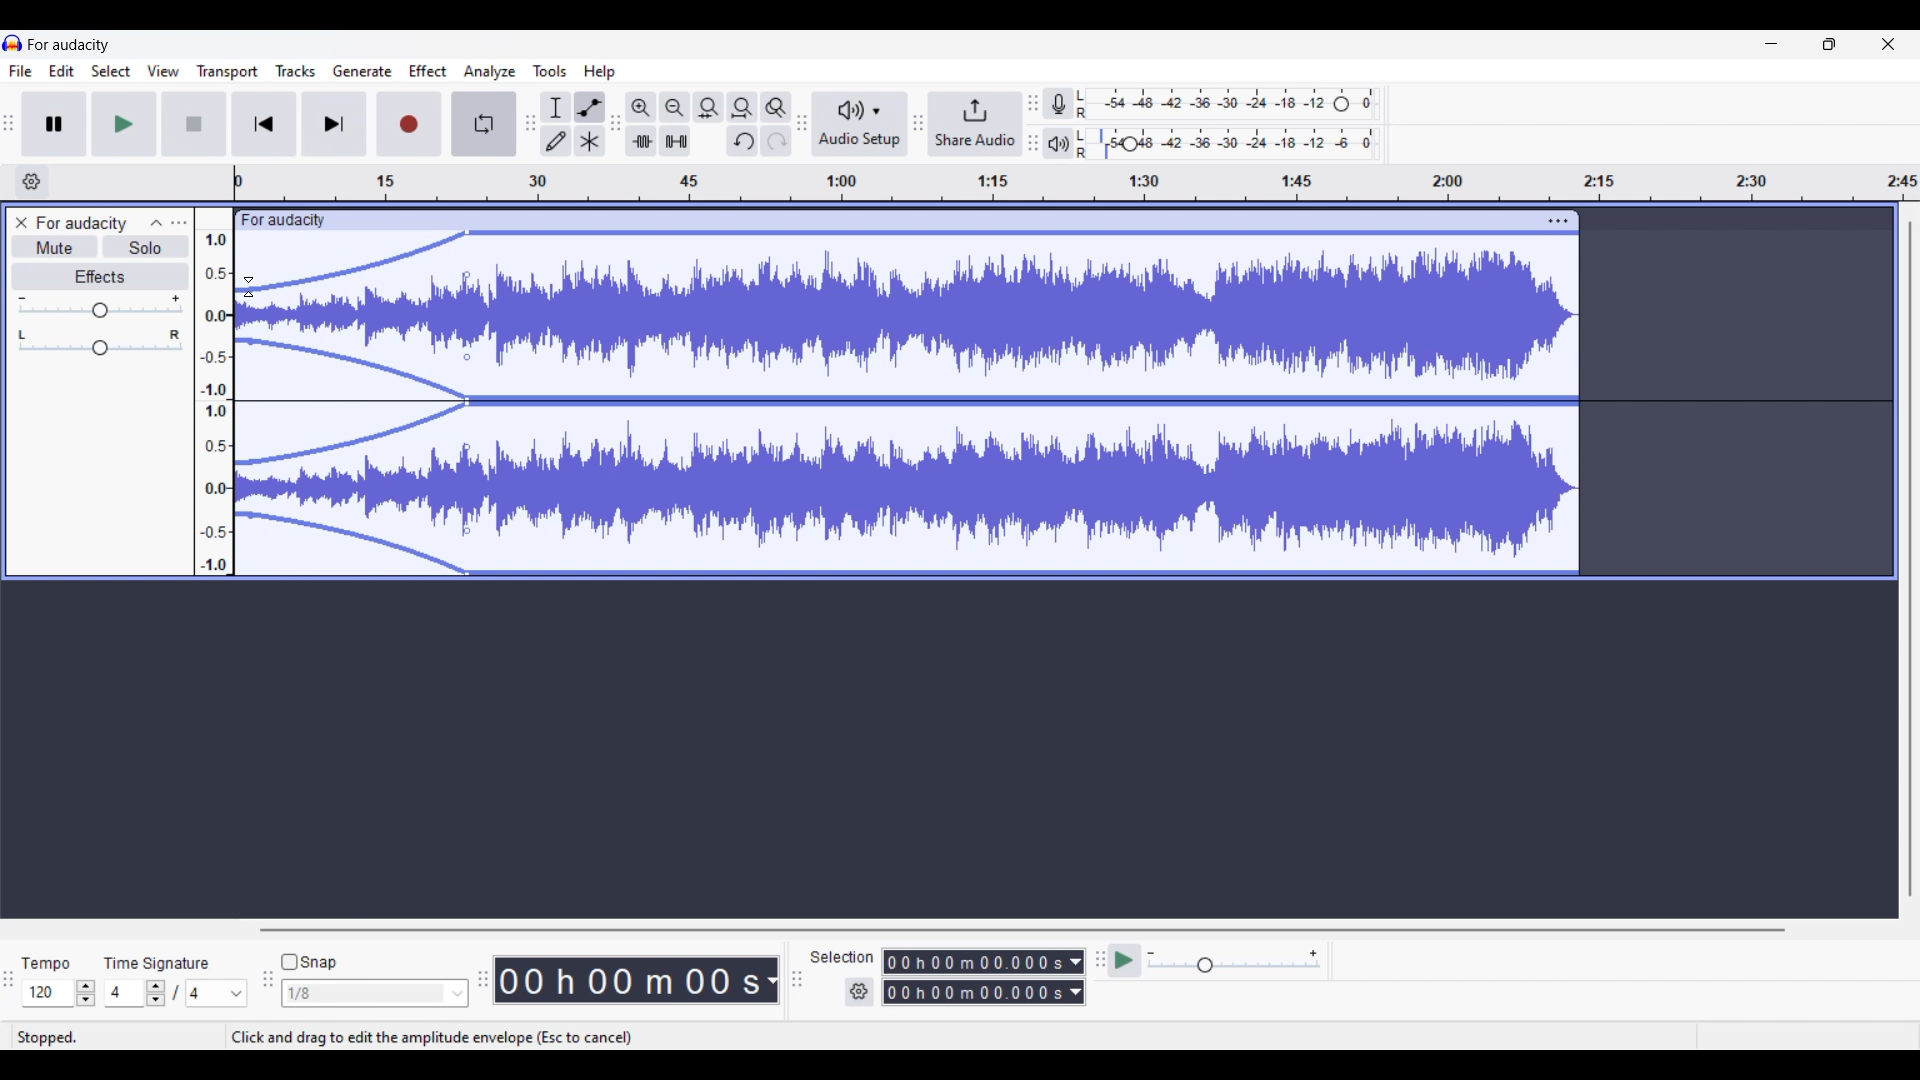  Describe the element at coordinates (375, 994) in the screenshot. I see `Snap options` at that location.